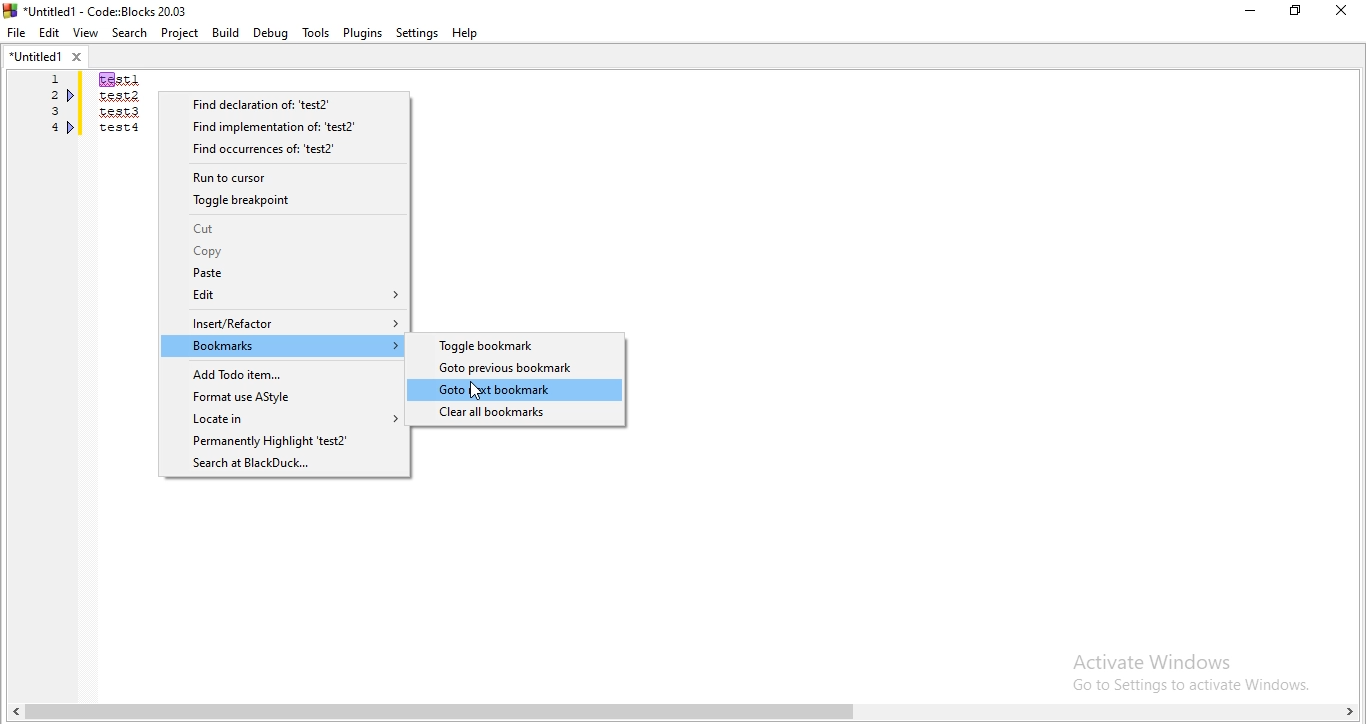  Describe the element at coordinates (683, 713) in the screenshot. I see `scroll bar` at that location.